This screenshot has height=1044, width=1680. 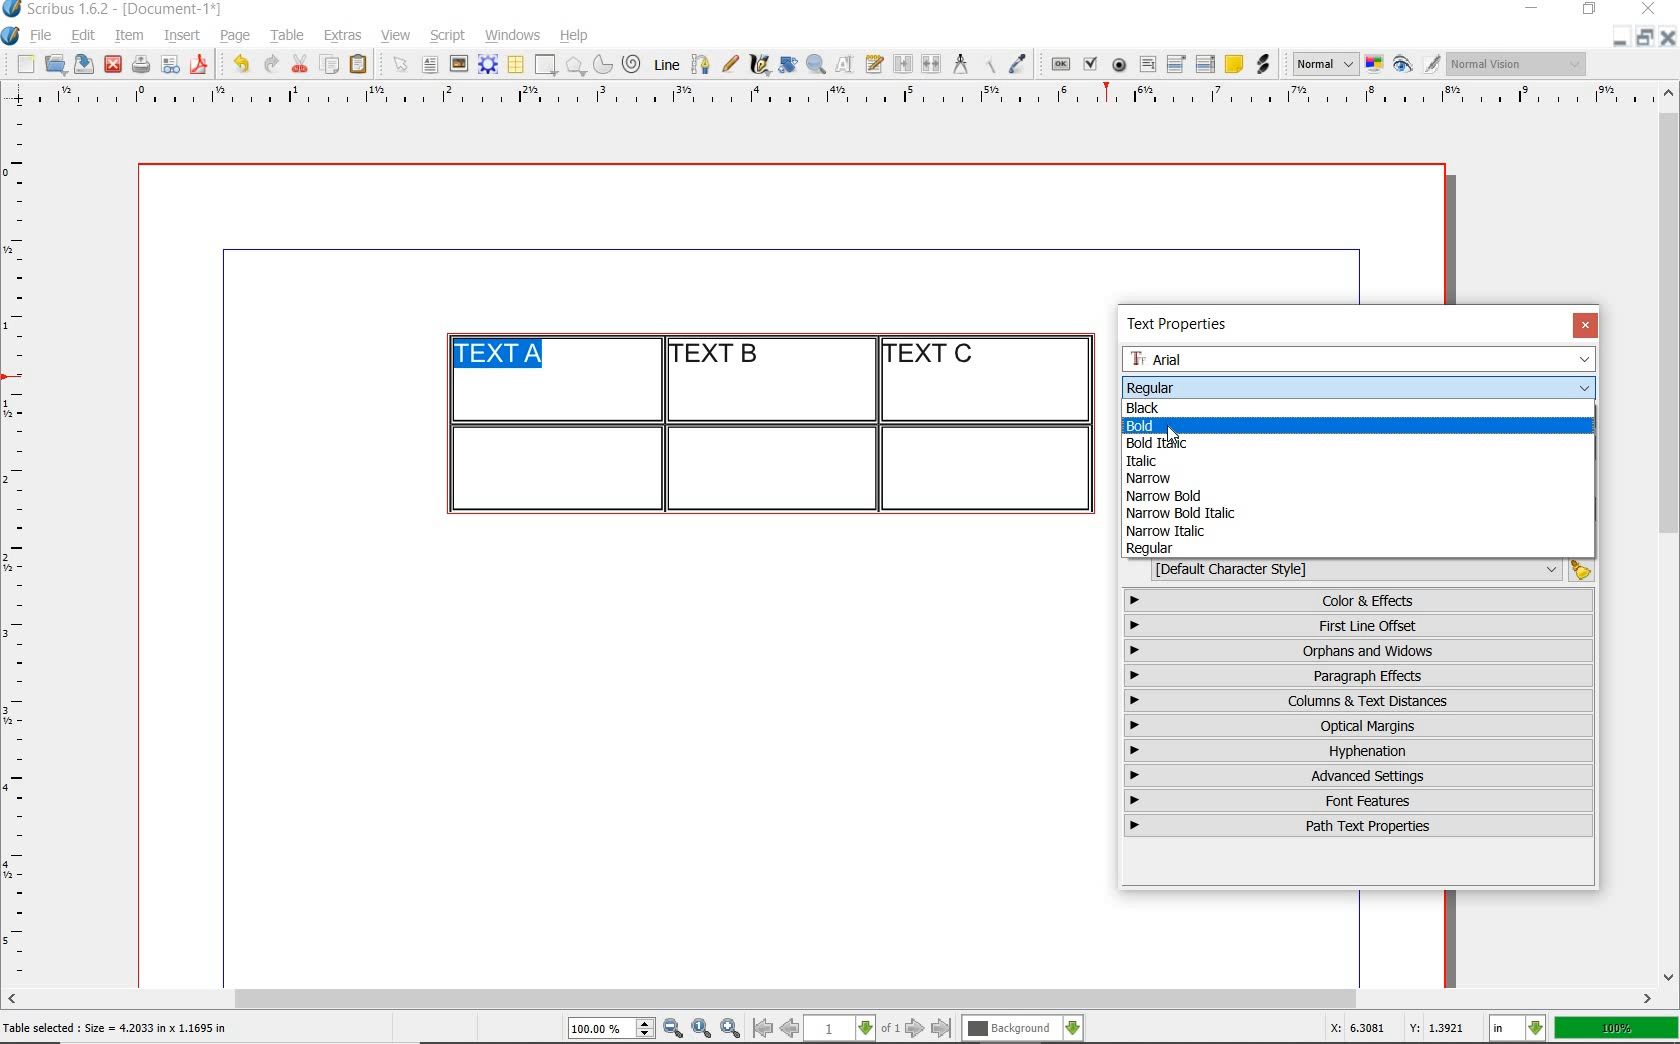 What do you see at coordinates (702, 1029) in the screenshot?
I see `zoom to` at bounding box center [702, 1029].